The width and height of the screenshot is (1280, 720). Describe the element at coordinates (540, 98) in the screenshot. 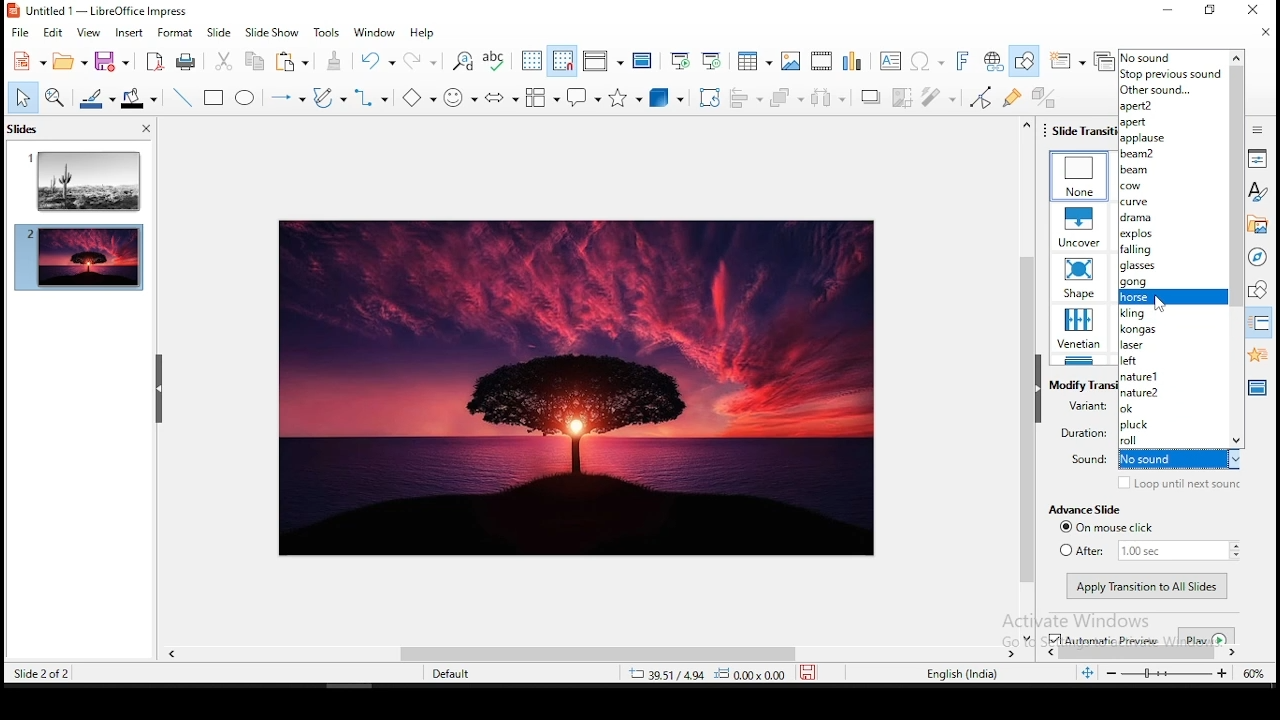

I see `flowchart` at that location.